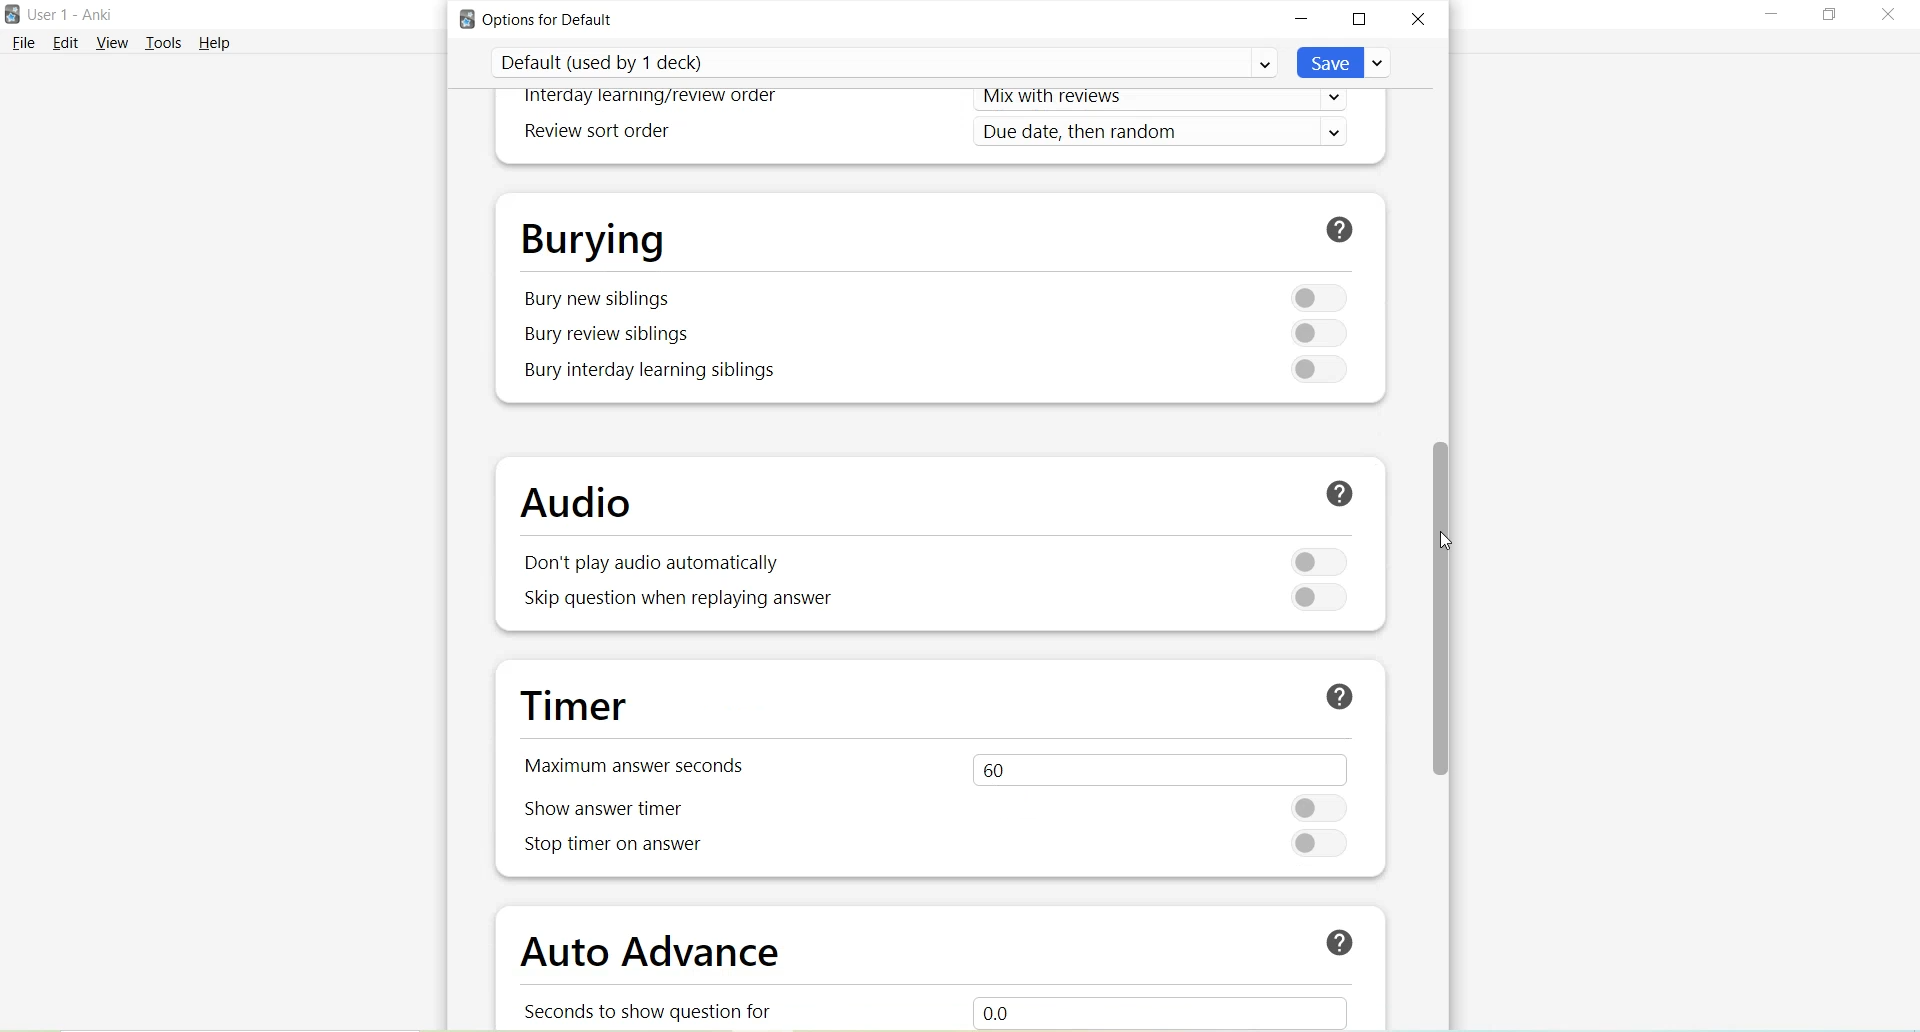 This screenshot has width=1920, height=1032. Describe the element at coordinates (655, 956) in the screenshot. I see `Auto Advance` at that location.